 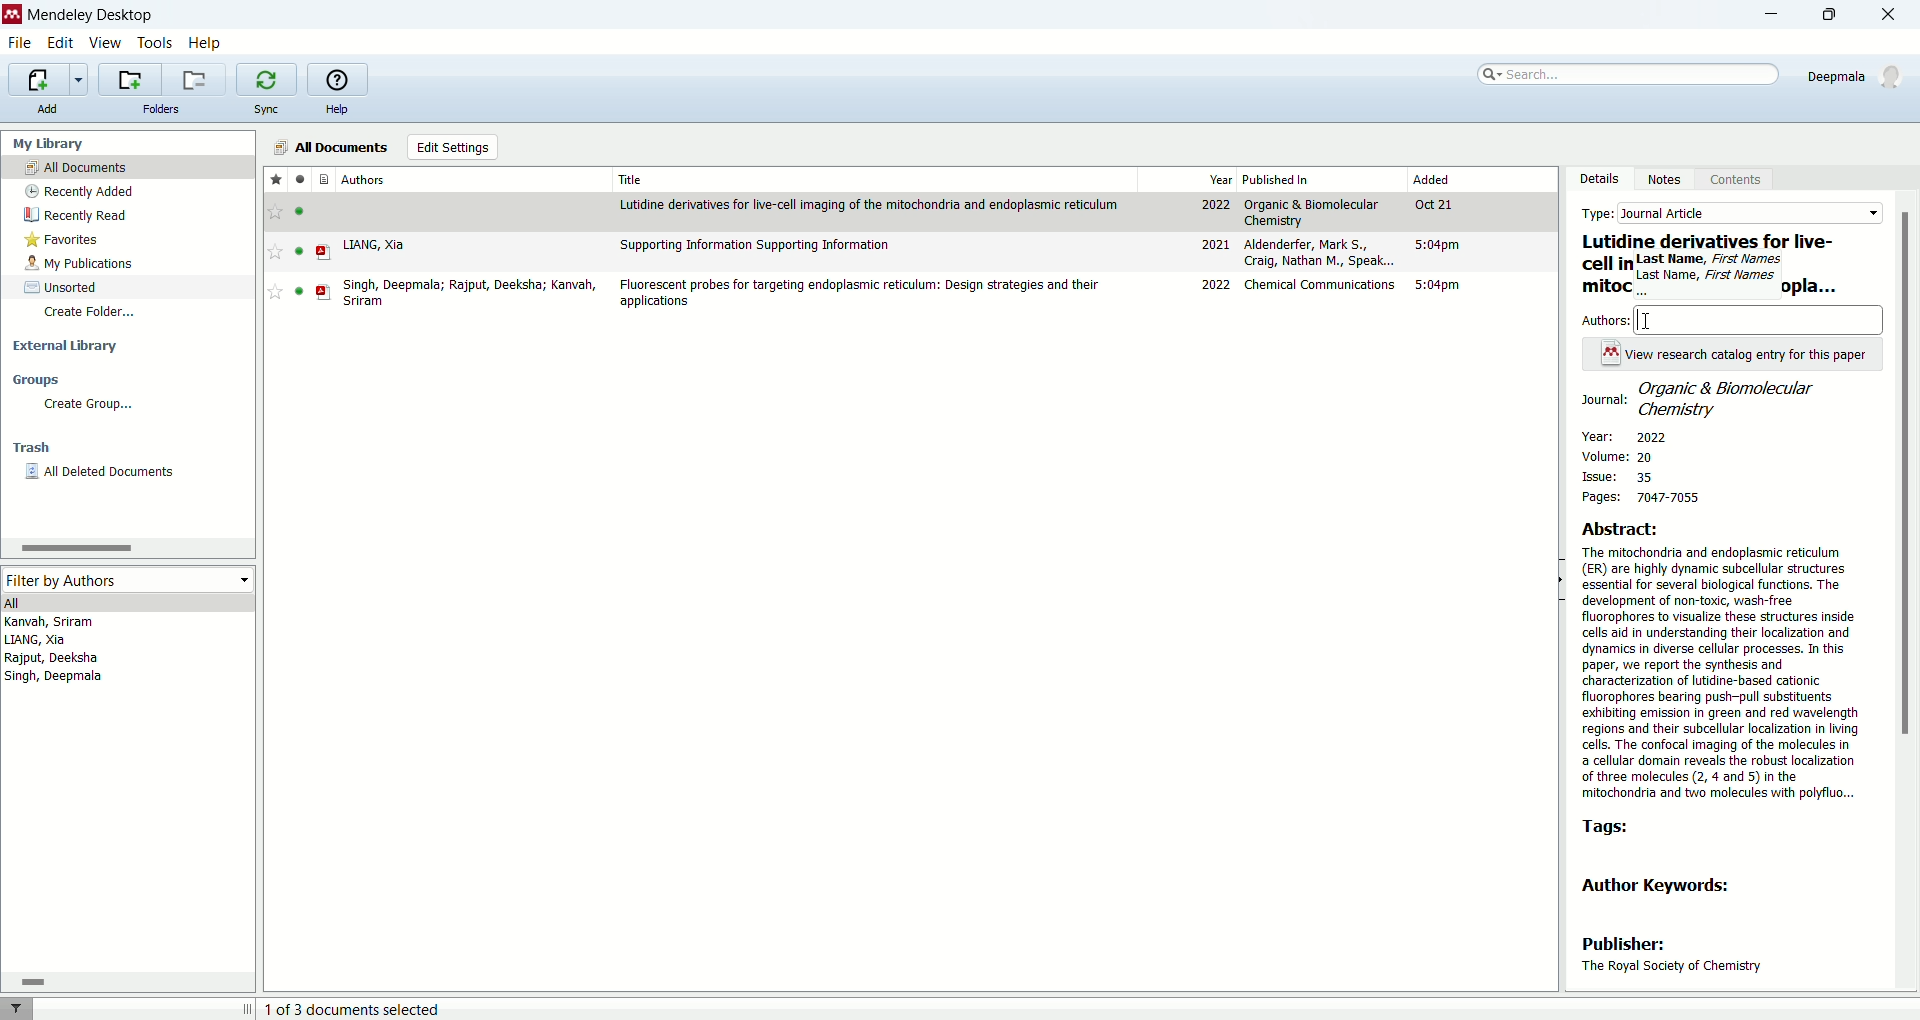 What do you see at coordinates (1907, 591) in the screenshot?
I see `scroll bar` at bounding box center [1907, 591].